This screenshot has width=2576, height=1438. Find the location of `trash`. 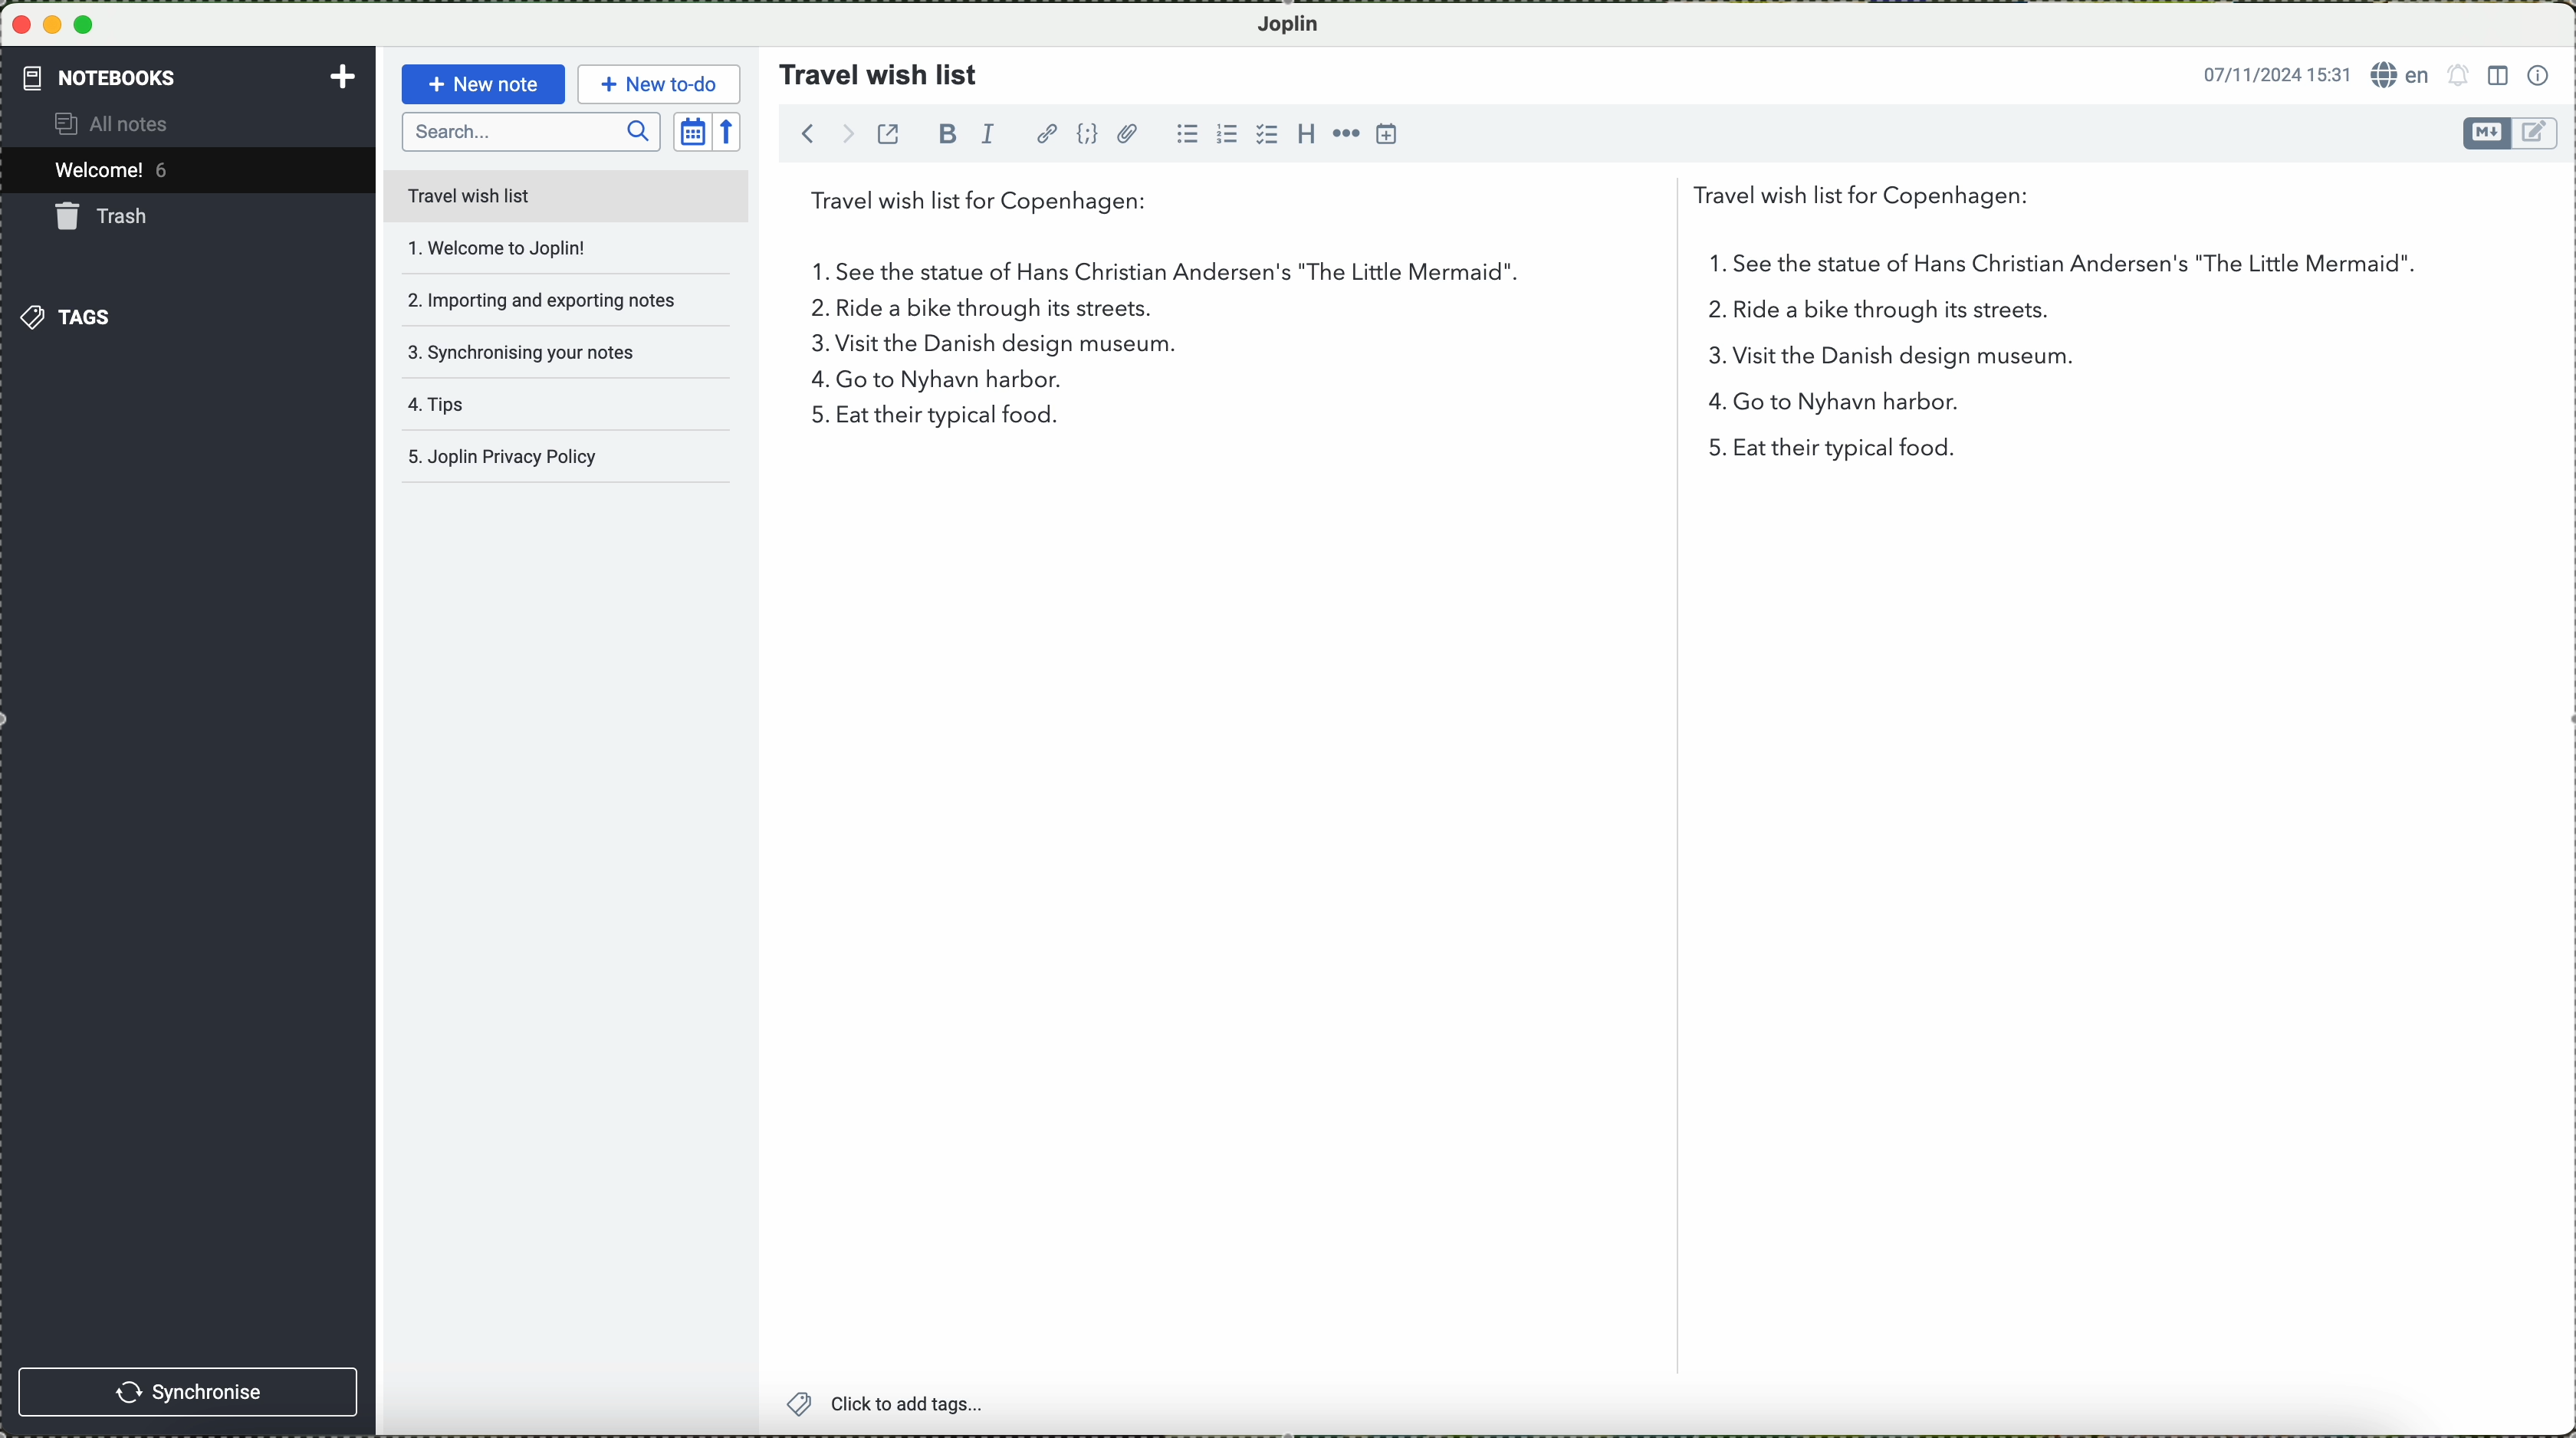

trash is located at coordinates (106, 216).